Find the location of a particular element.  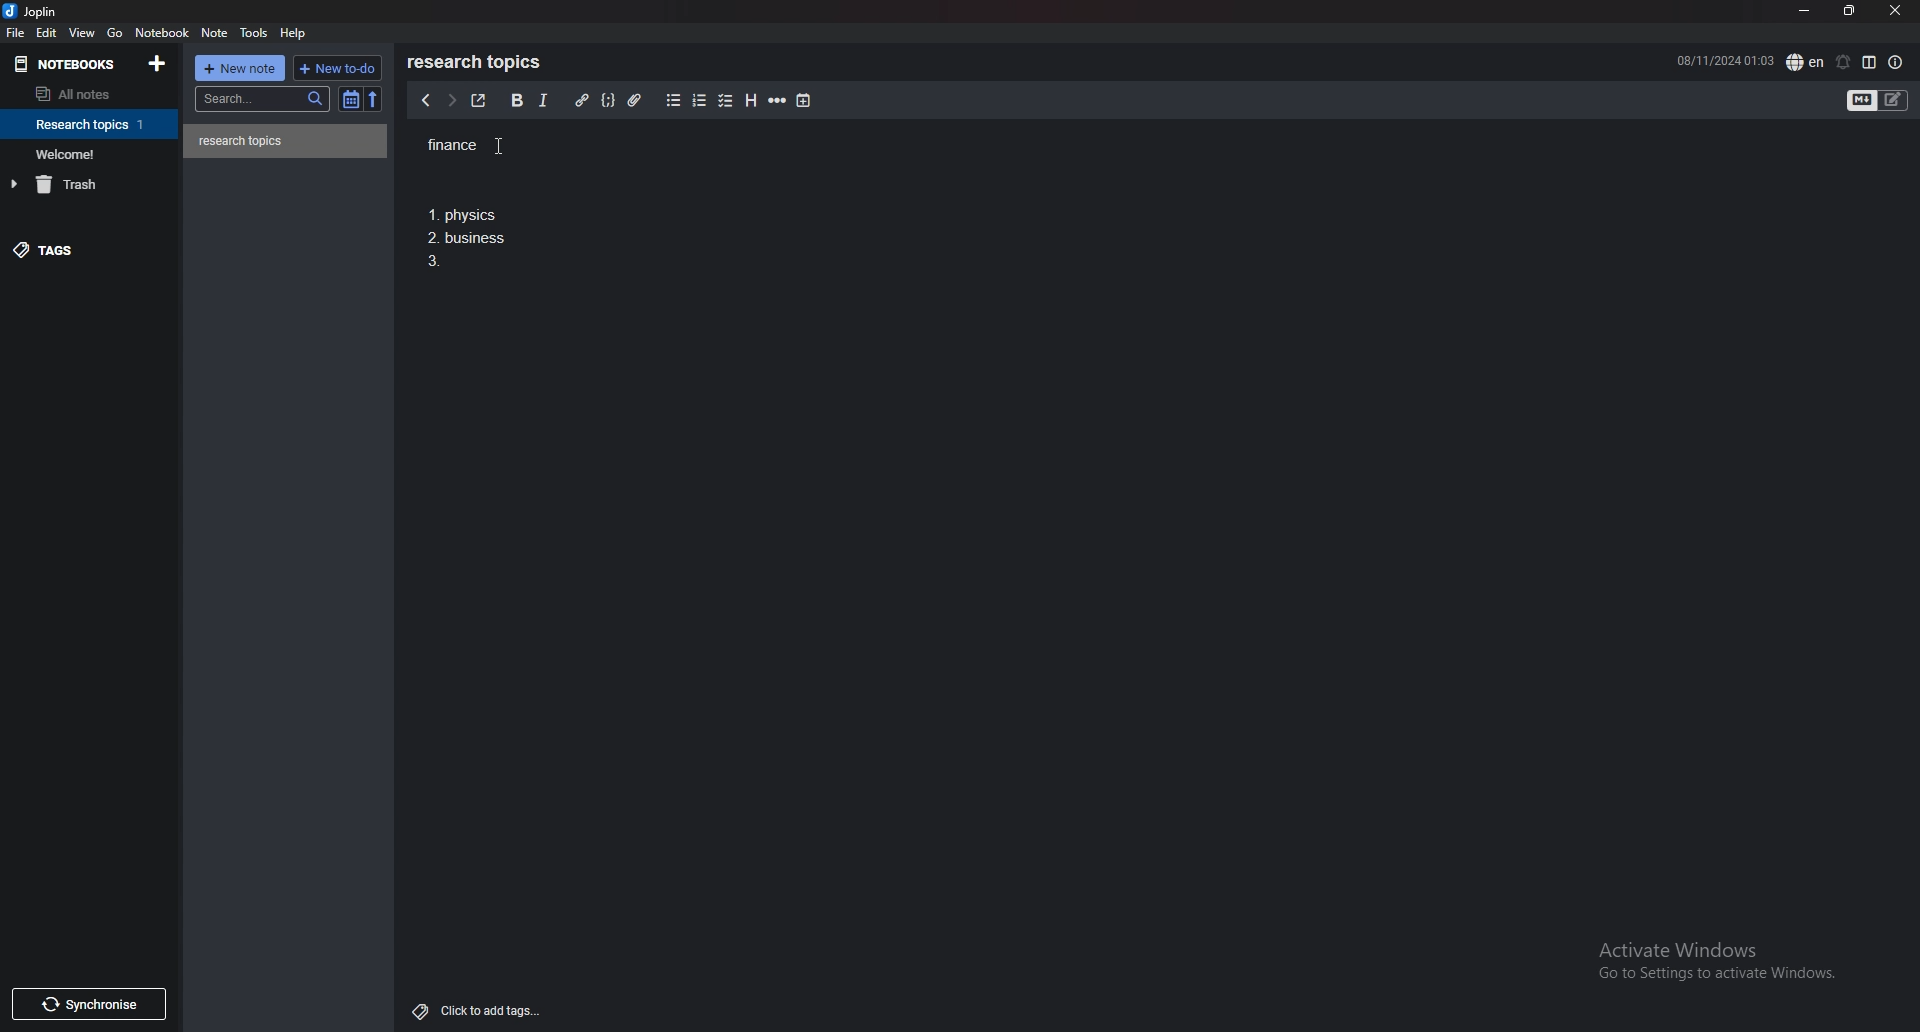

notebook is located at coordinates (92, 124).